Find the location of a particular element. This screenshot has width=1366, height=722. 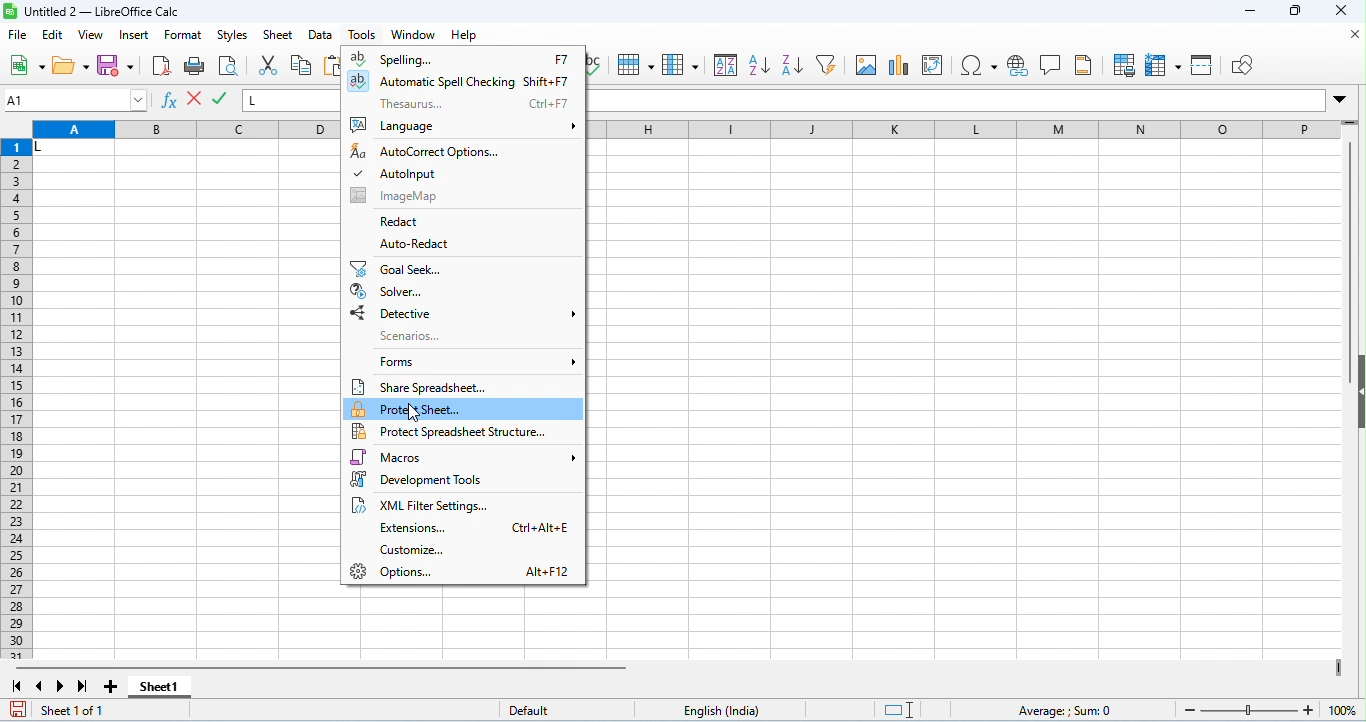

development tools is located at coordinates (456, 479).